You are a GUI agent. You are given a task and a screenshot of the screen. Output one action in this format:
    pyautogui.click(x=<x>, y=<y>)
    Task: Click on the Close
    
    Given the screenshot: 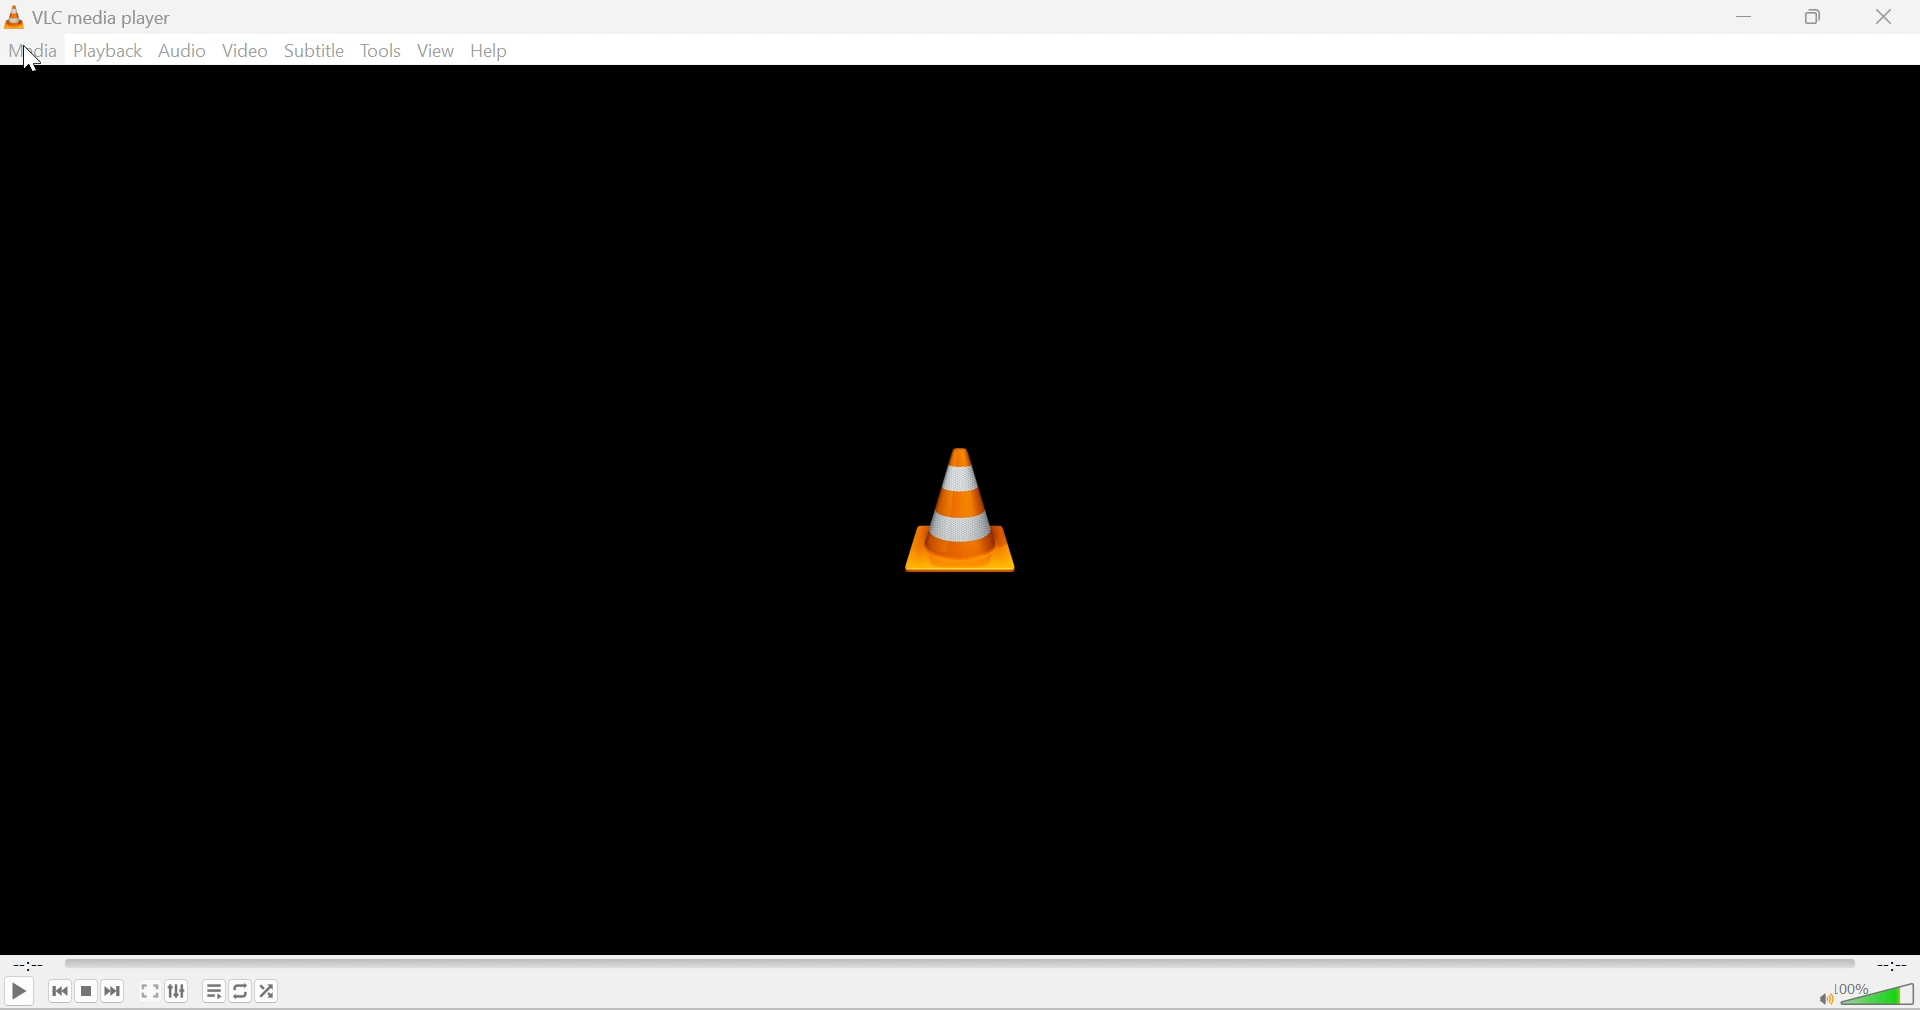 What is the action you would take?
    pyautogui.click(x=1891, y=17)
    